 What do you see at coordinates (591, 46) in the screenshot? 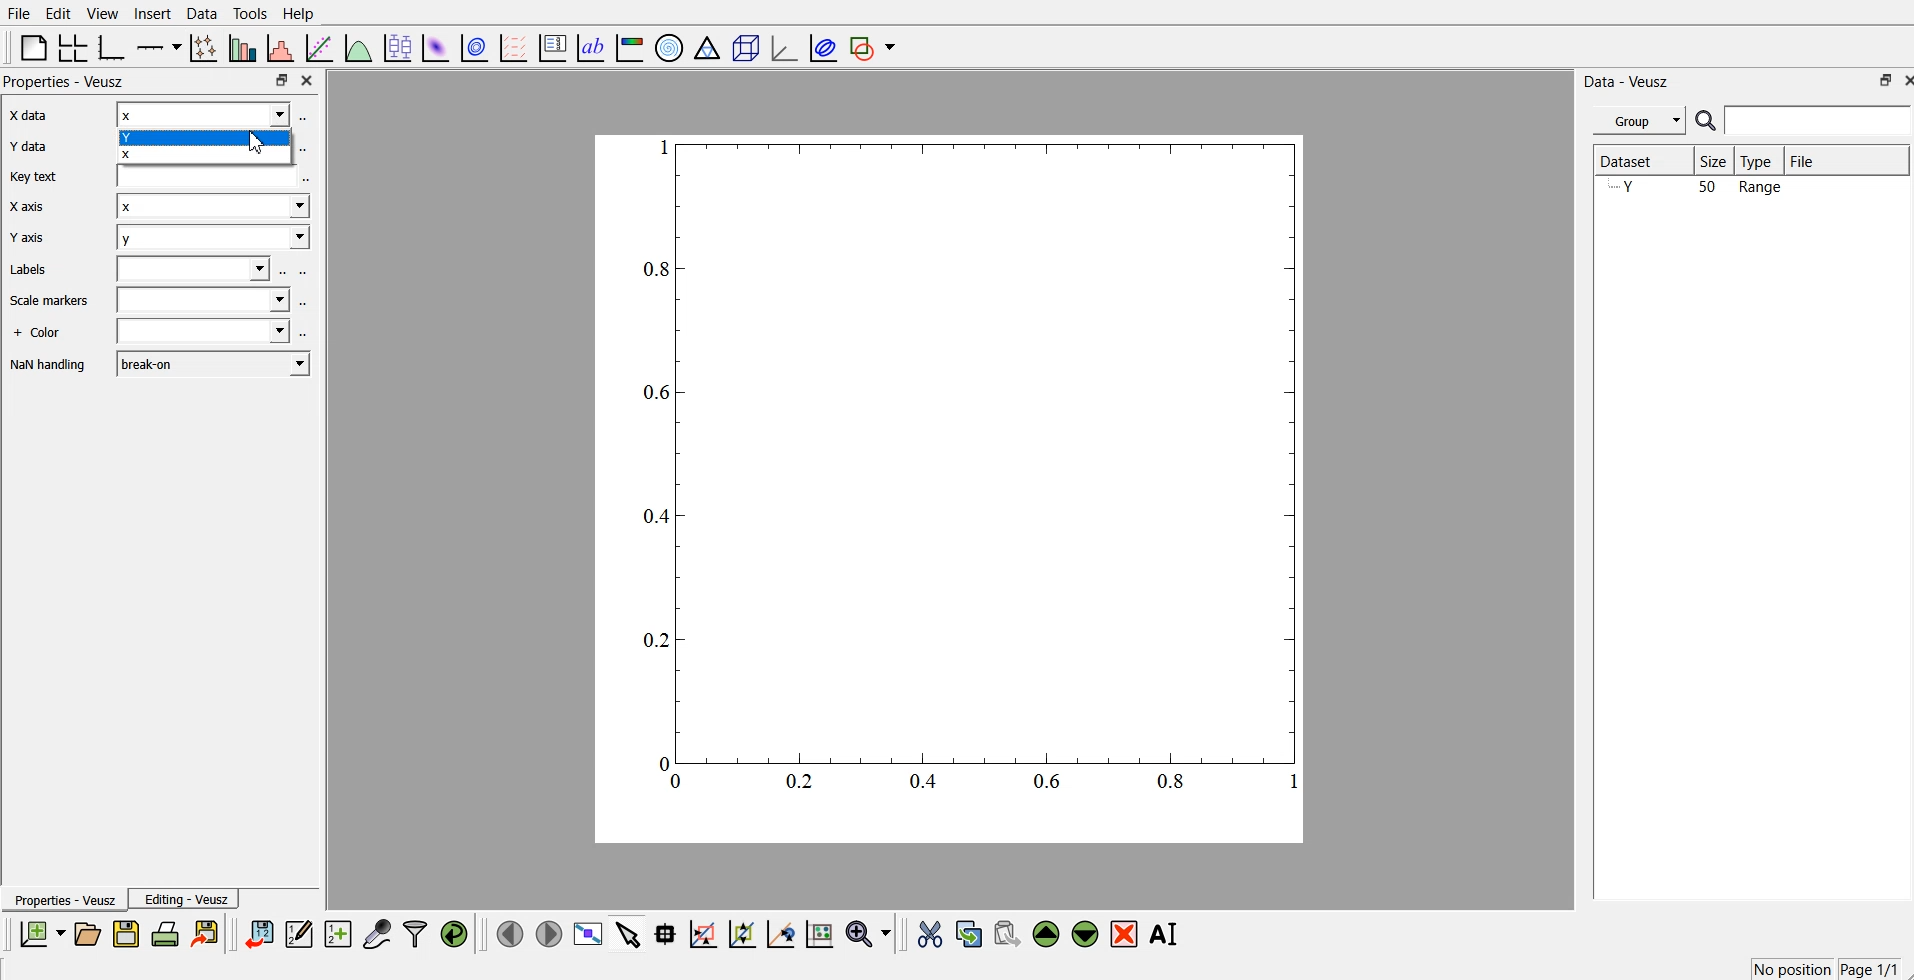
I see `text label` at bounding box center [591, 46].